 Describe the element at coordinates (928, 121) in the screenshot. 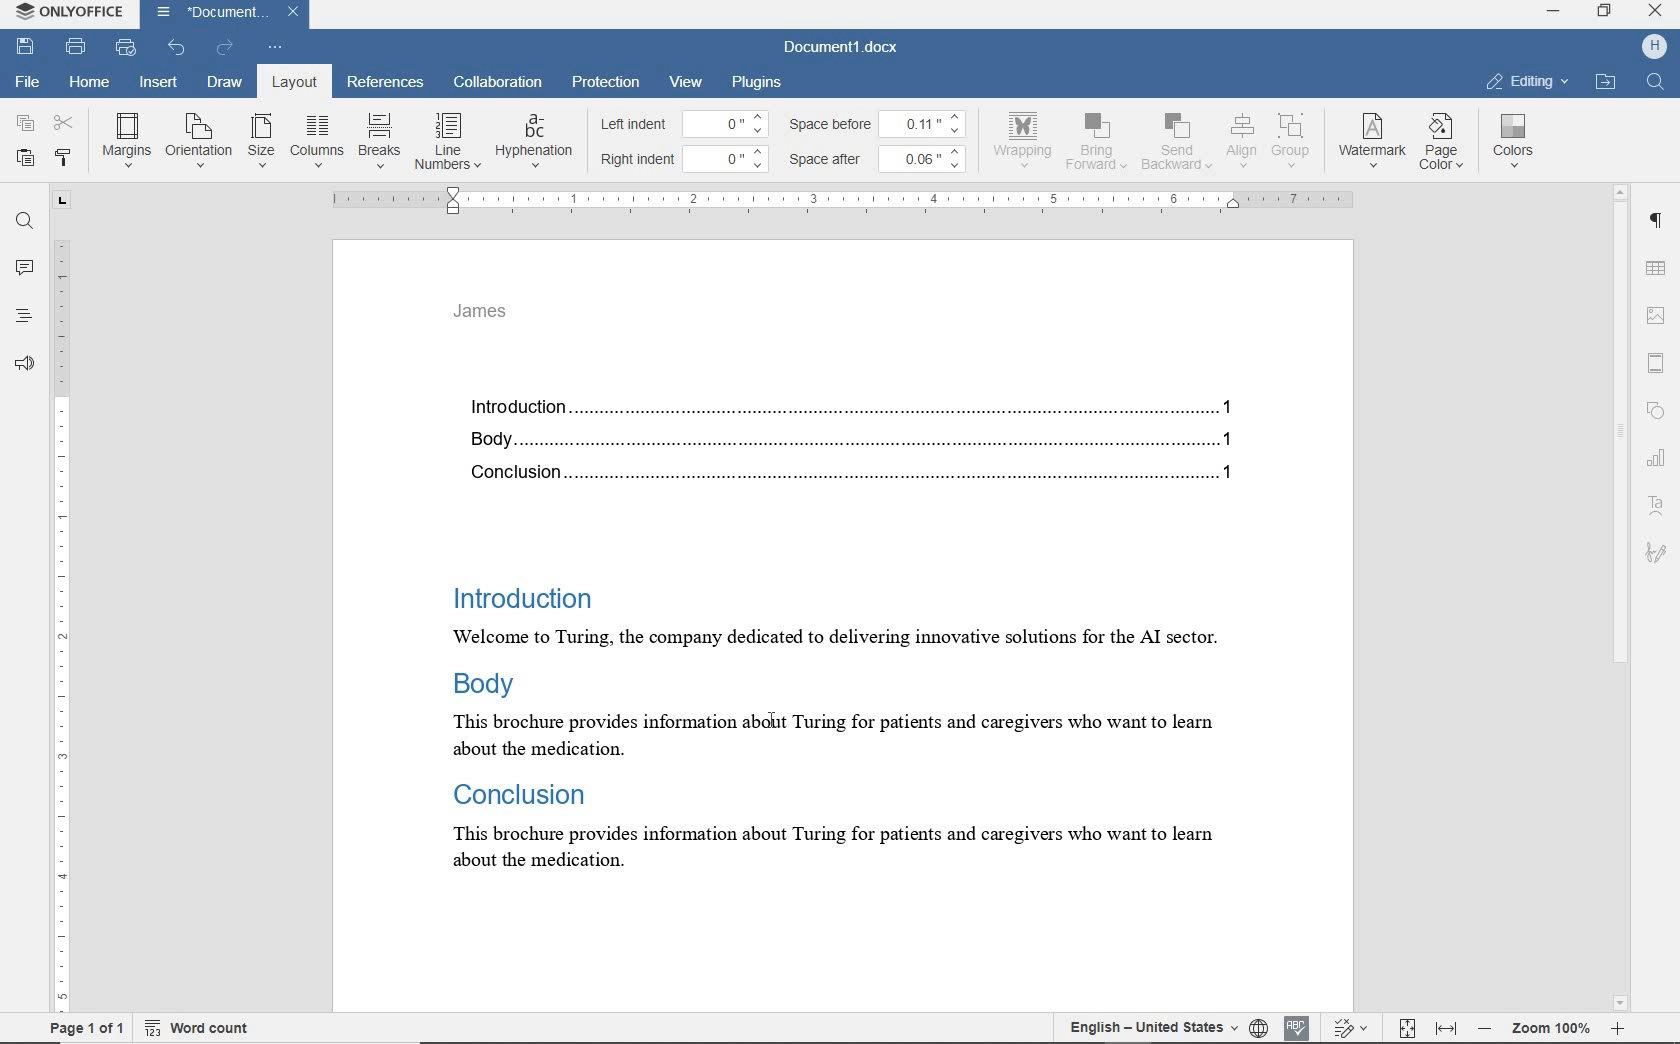

I see `0.11` at that location.